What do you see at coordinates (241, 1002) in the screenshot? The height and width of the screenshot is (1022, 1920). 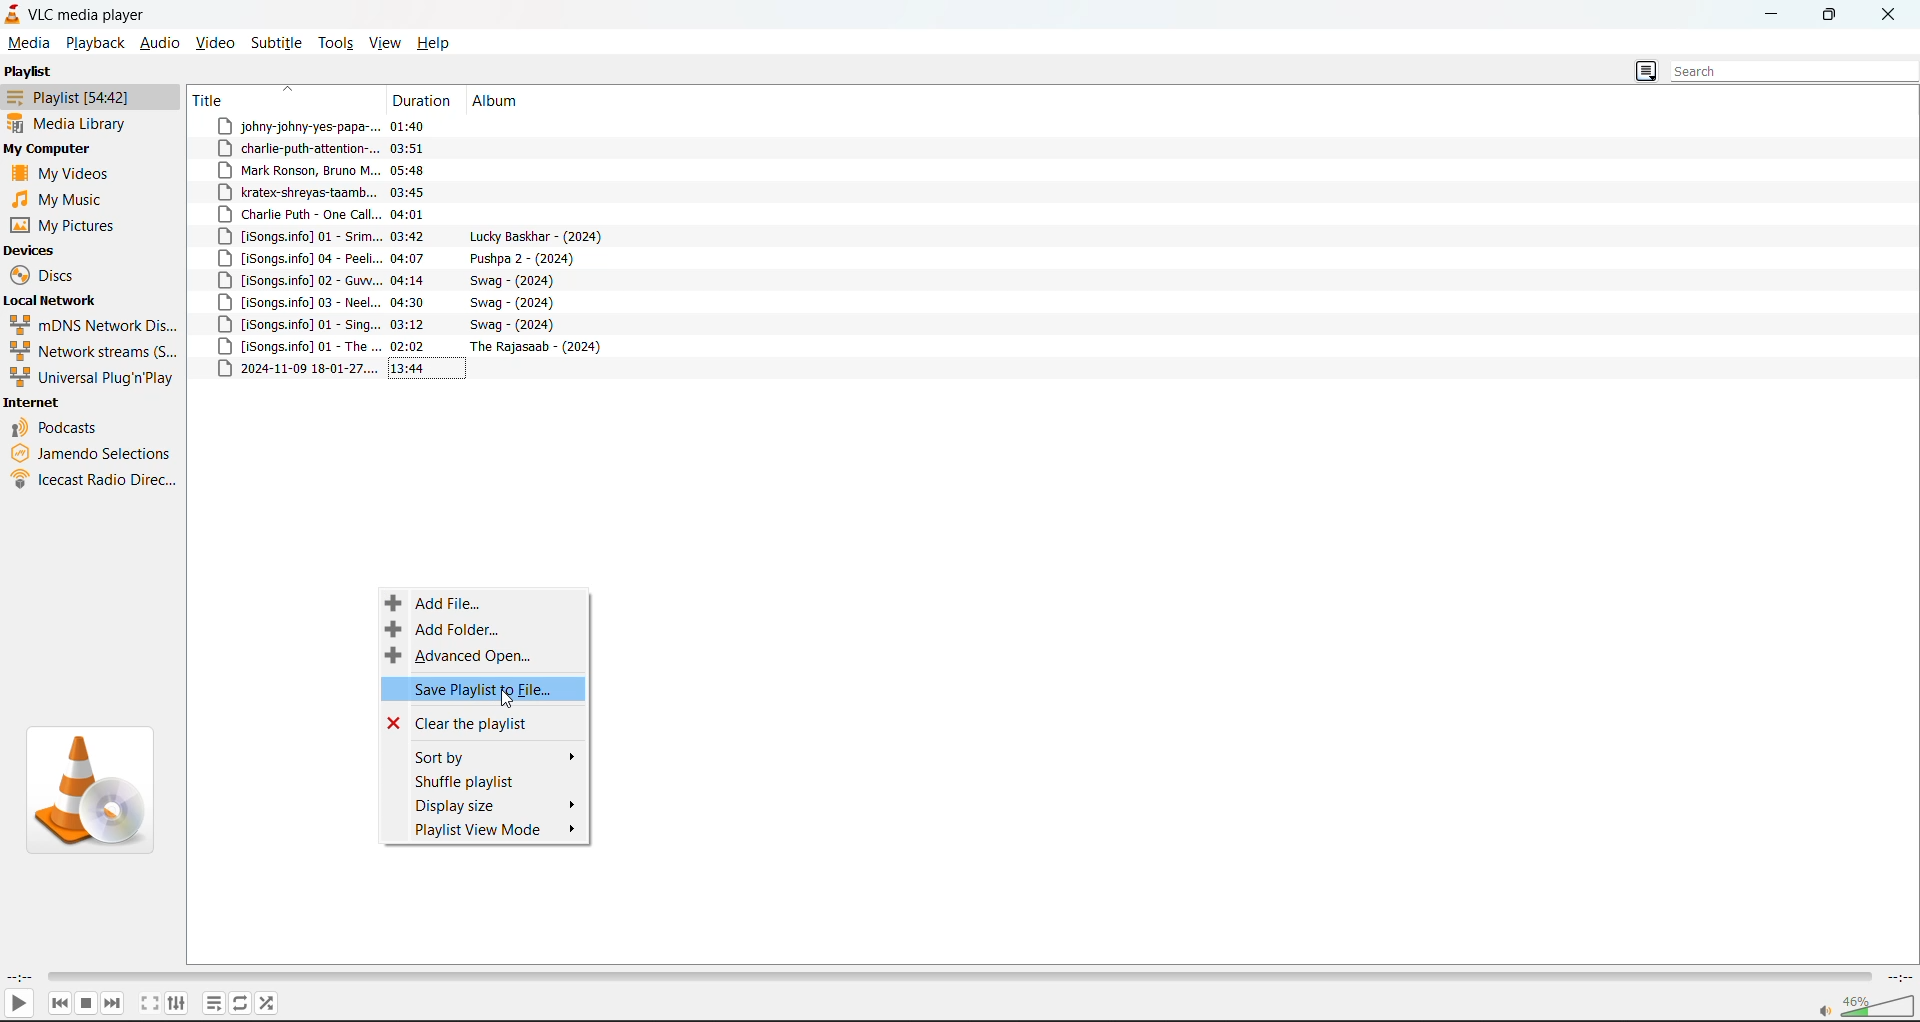 I see `loop` at bounding box center [241, 1002].